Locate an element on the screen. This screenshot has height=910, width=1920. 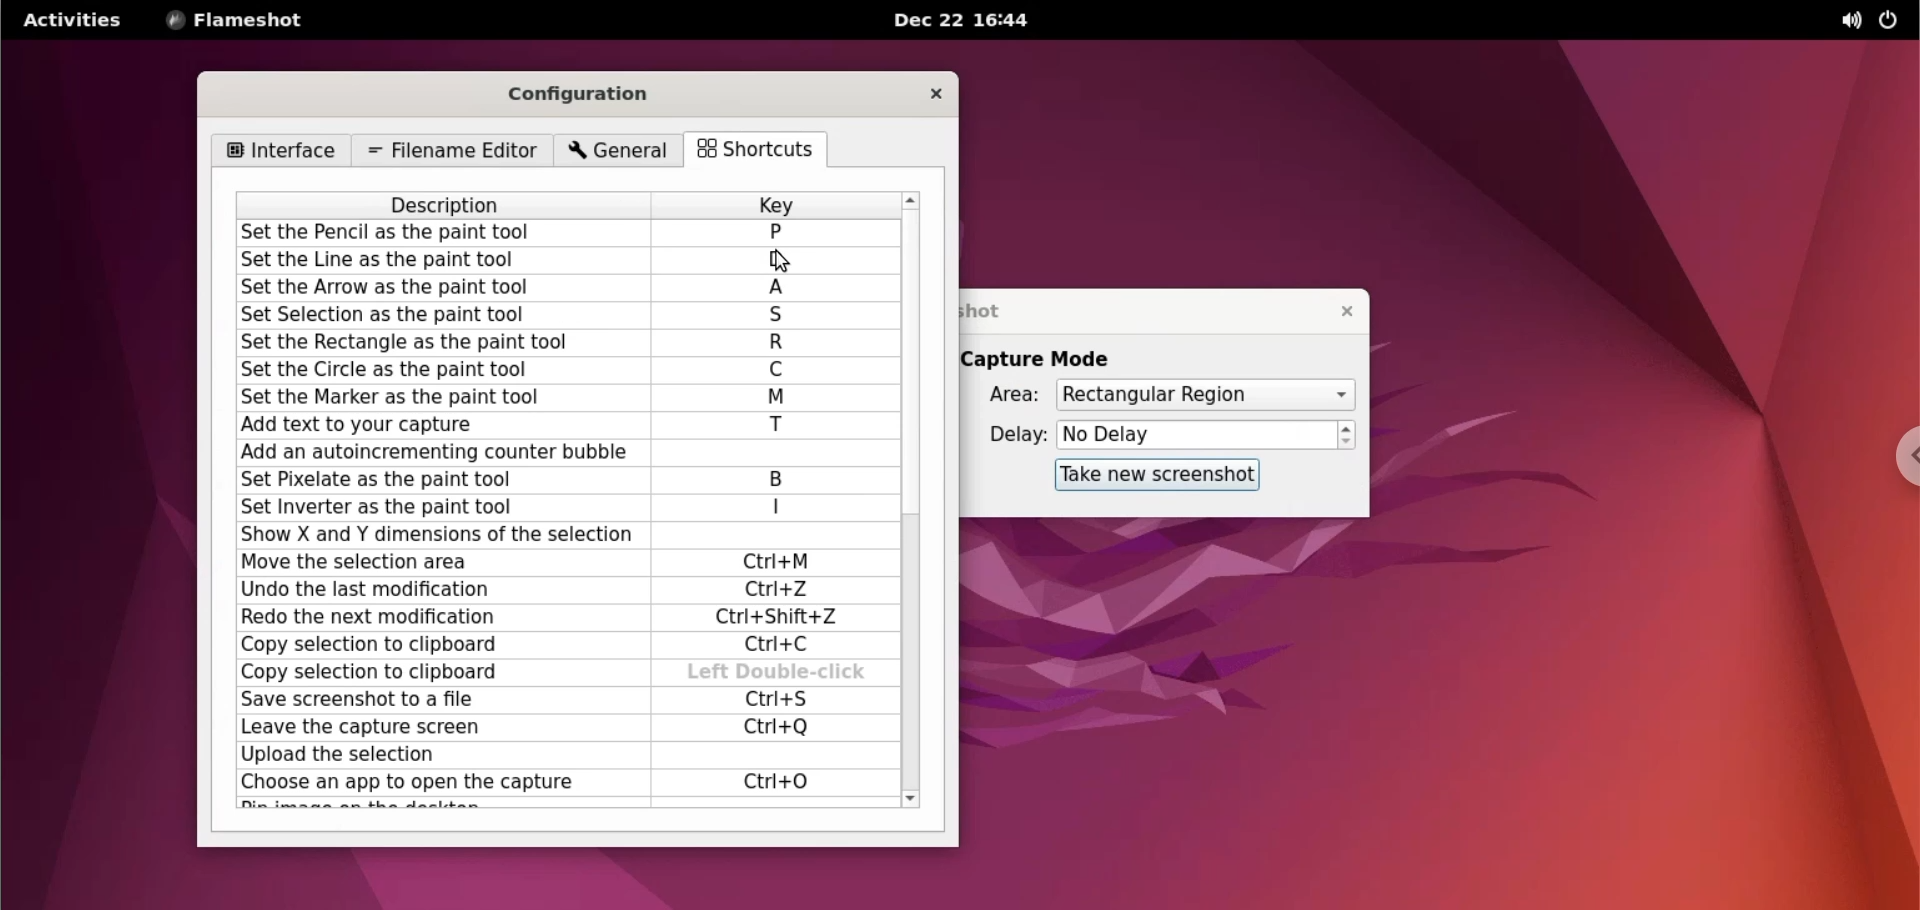
add an autoincrementing counter bubble  is located at coordinates (435, 454).